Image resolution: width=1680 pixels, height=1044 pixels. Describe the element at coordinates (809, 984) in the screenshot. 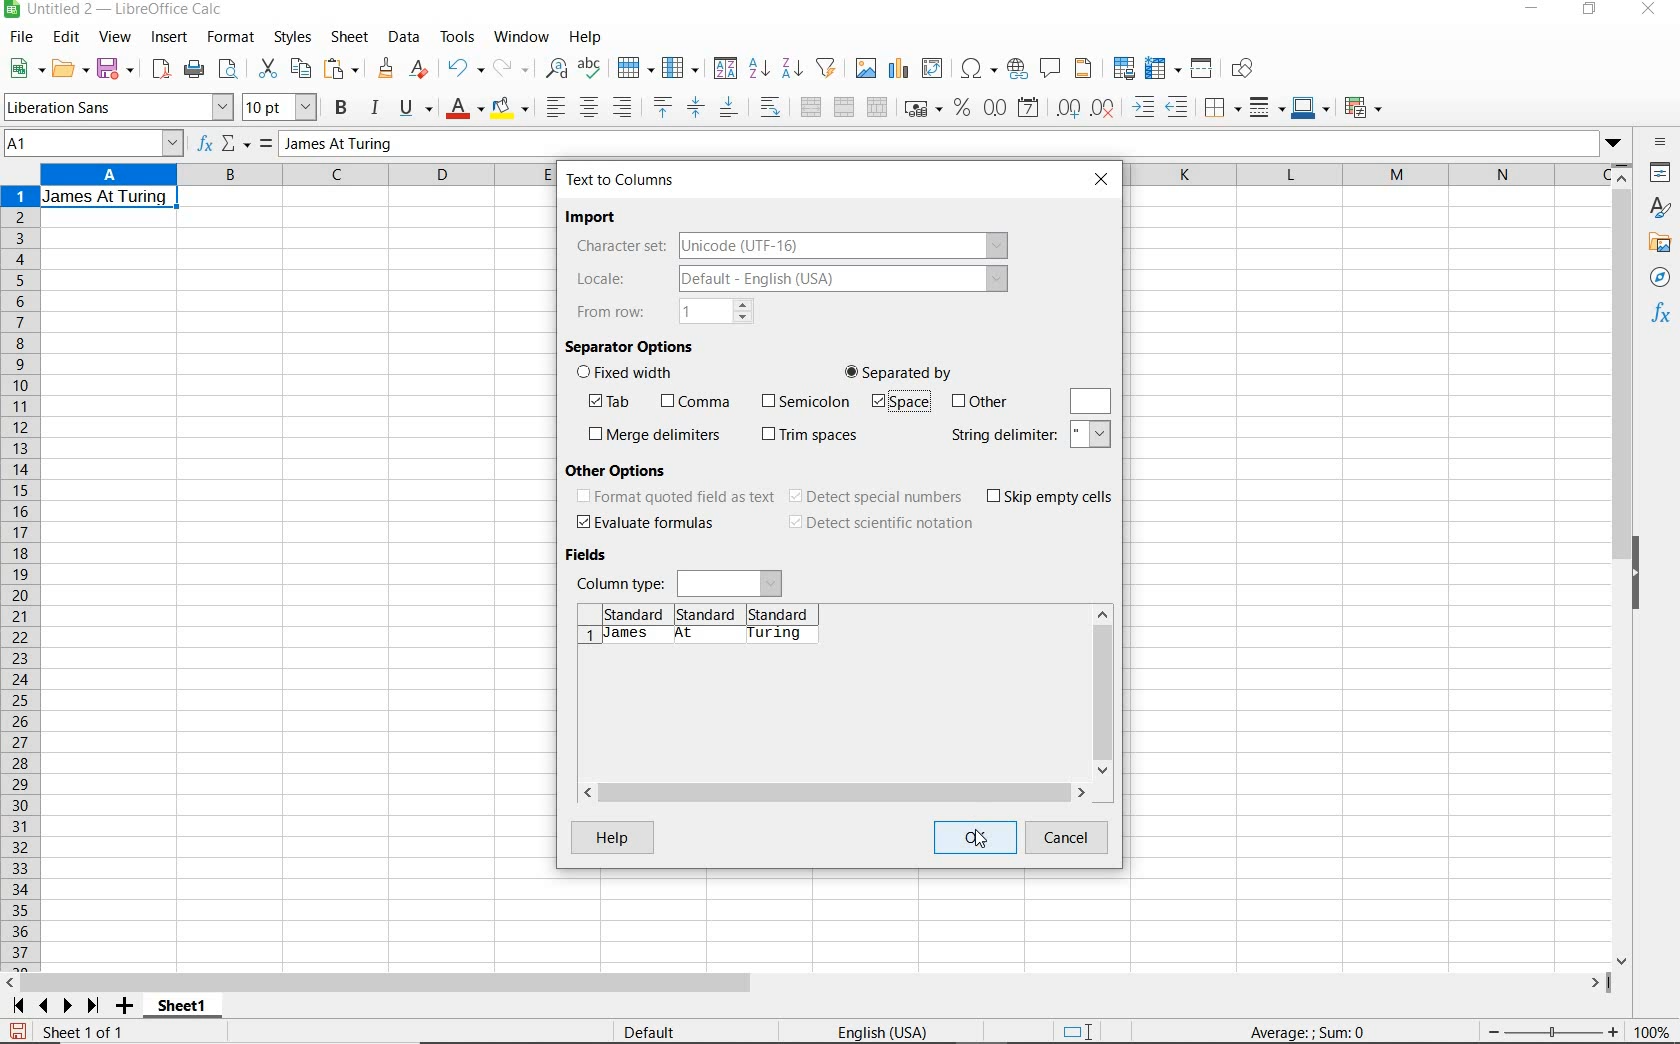

I see `scrollbar` at that location.